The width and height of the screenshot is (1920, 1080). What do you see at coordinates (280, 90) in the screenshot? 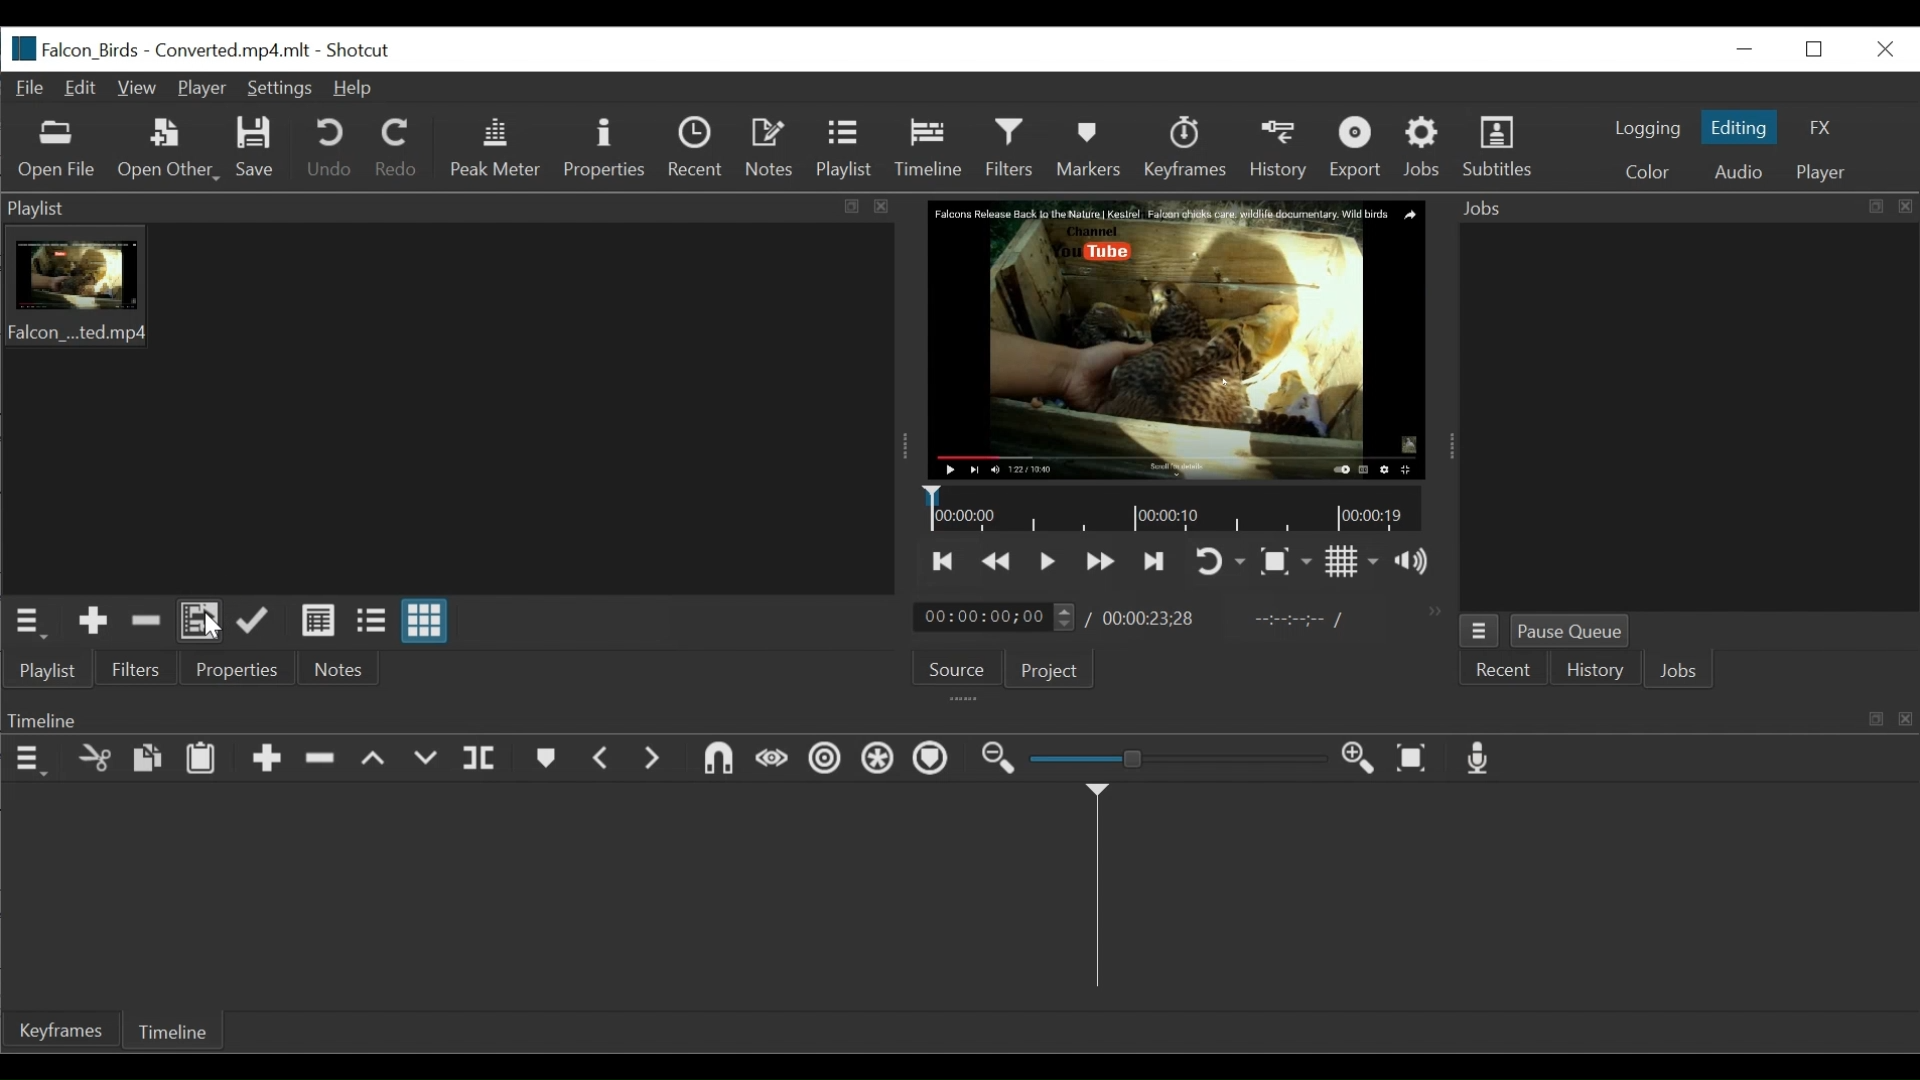
I see `Settings` at bounding box center [280, 90].